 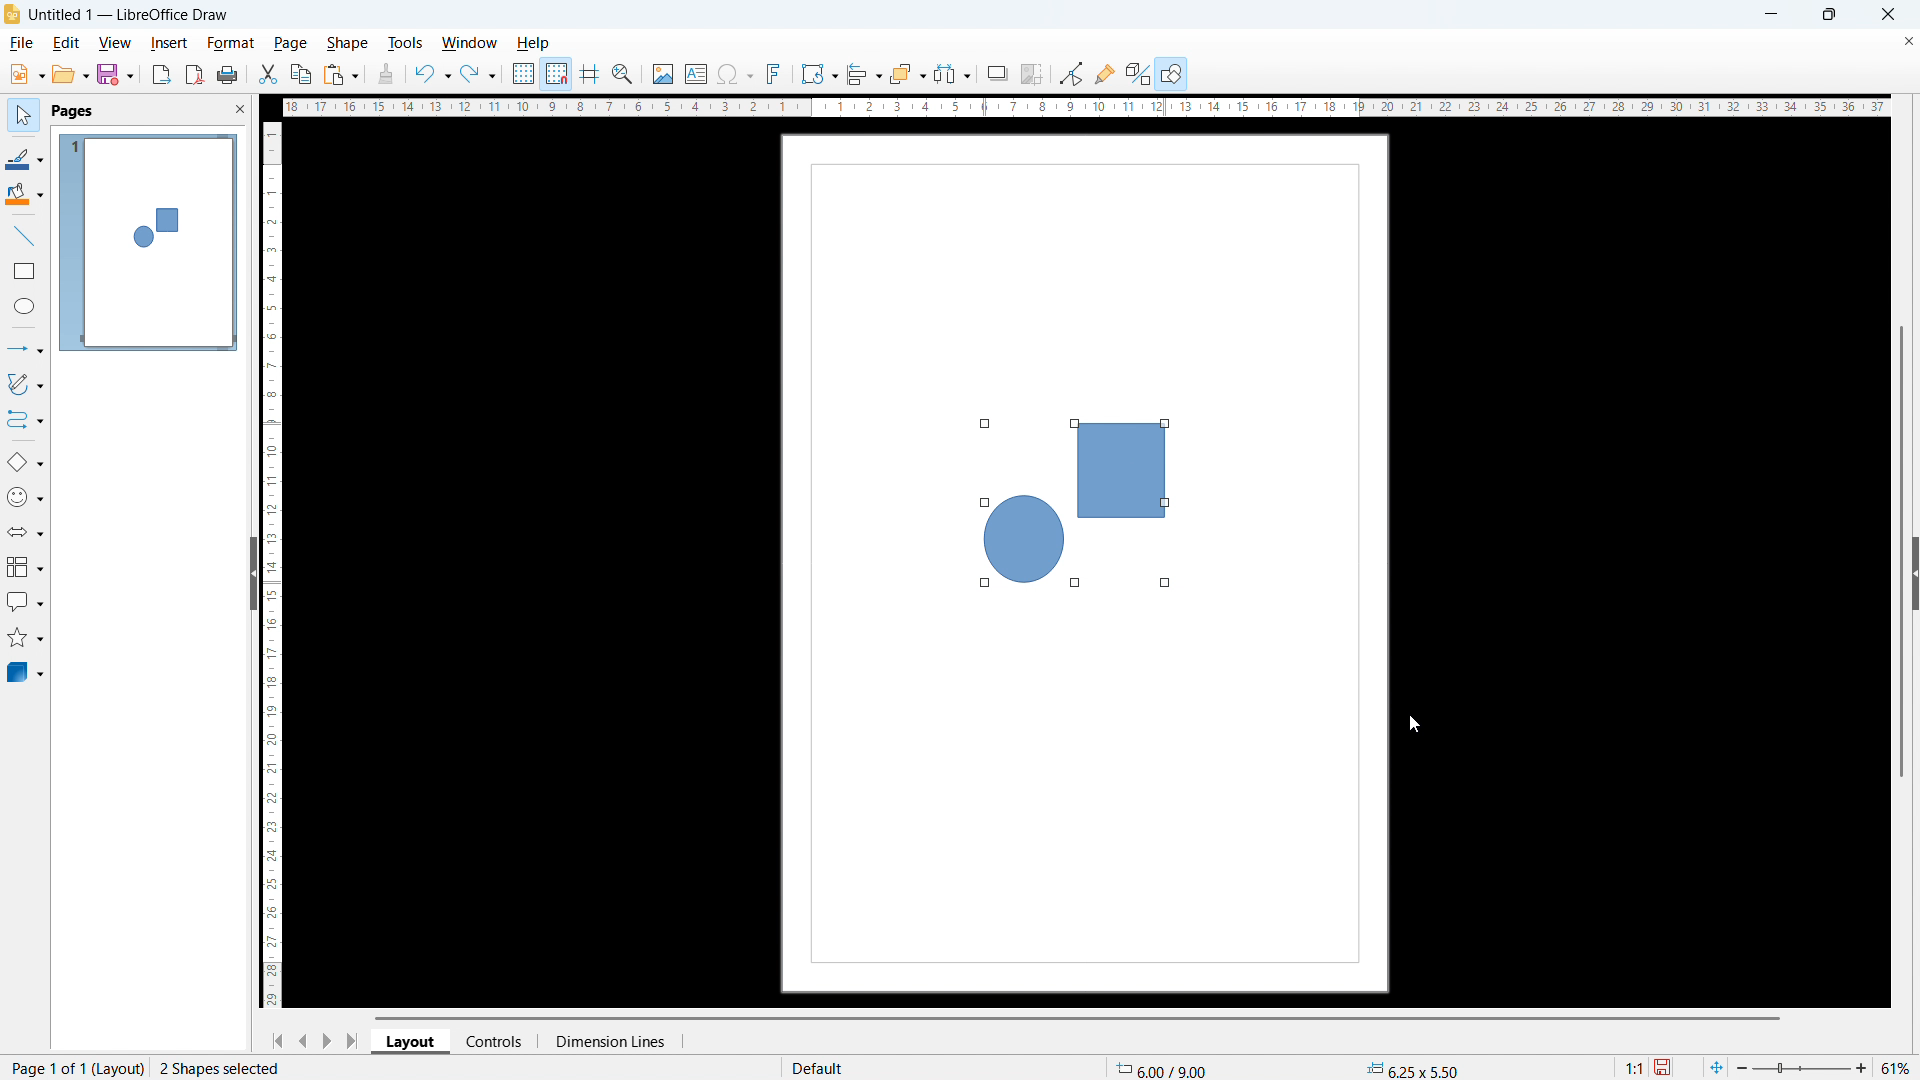 What do you see at coordinates (470, 43) in the screenshot?
I see `window` at bounding box center [470, 43].